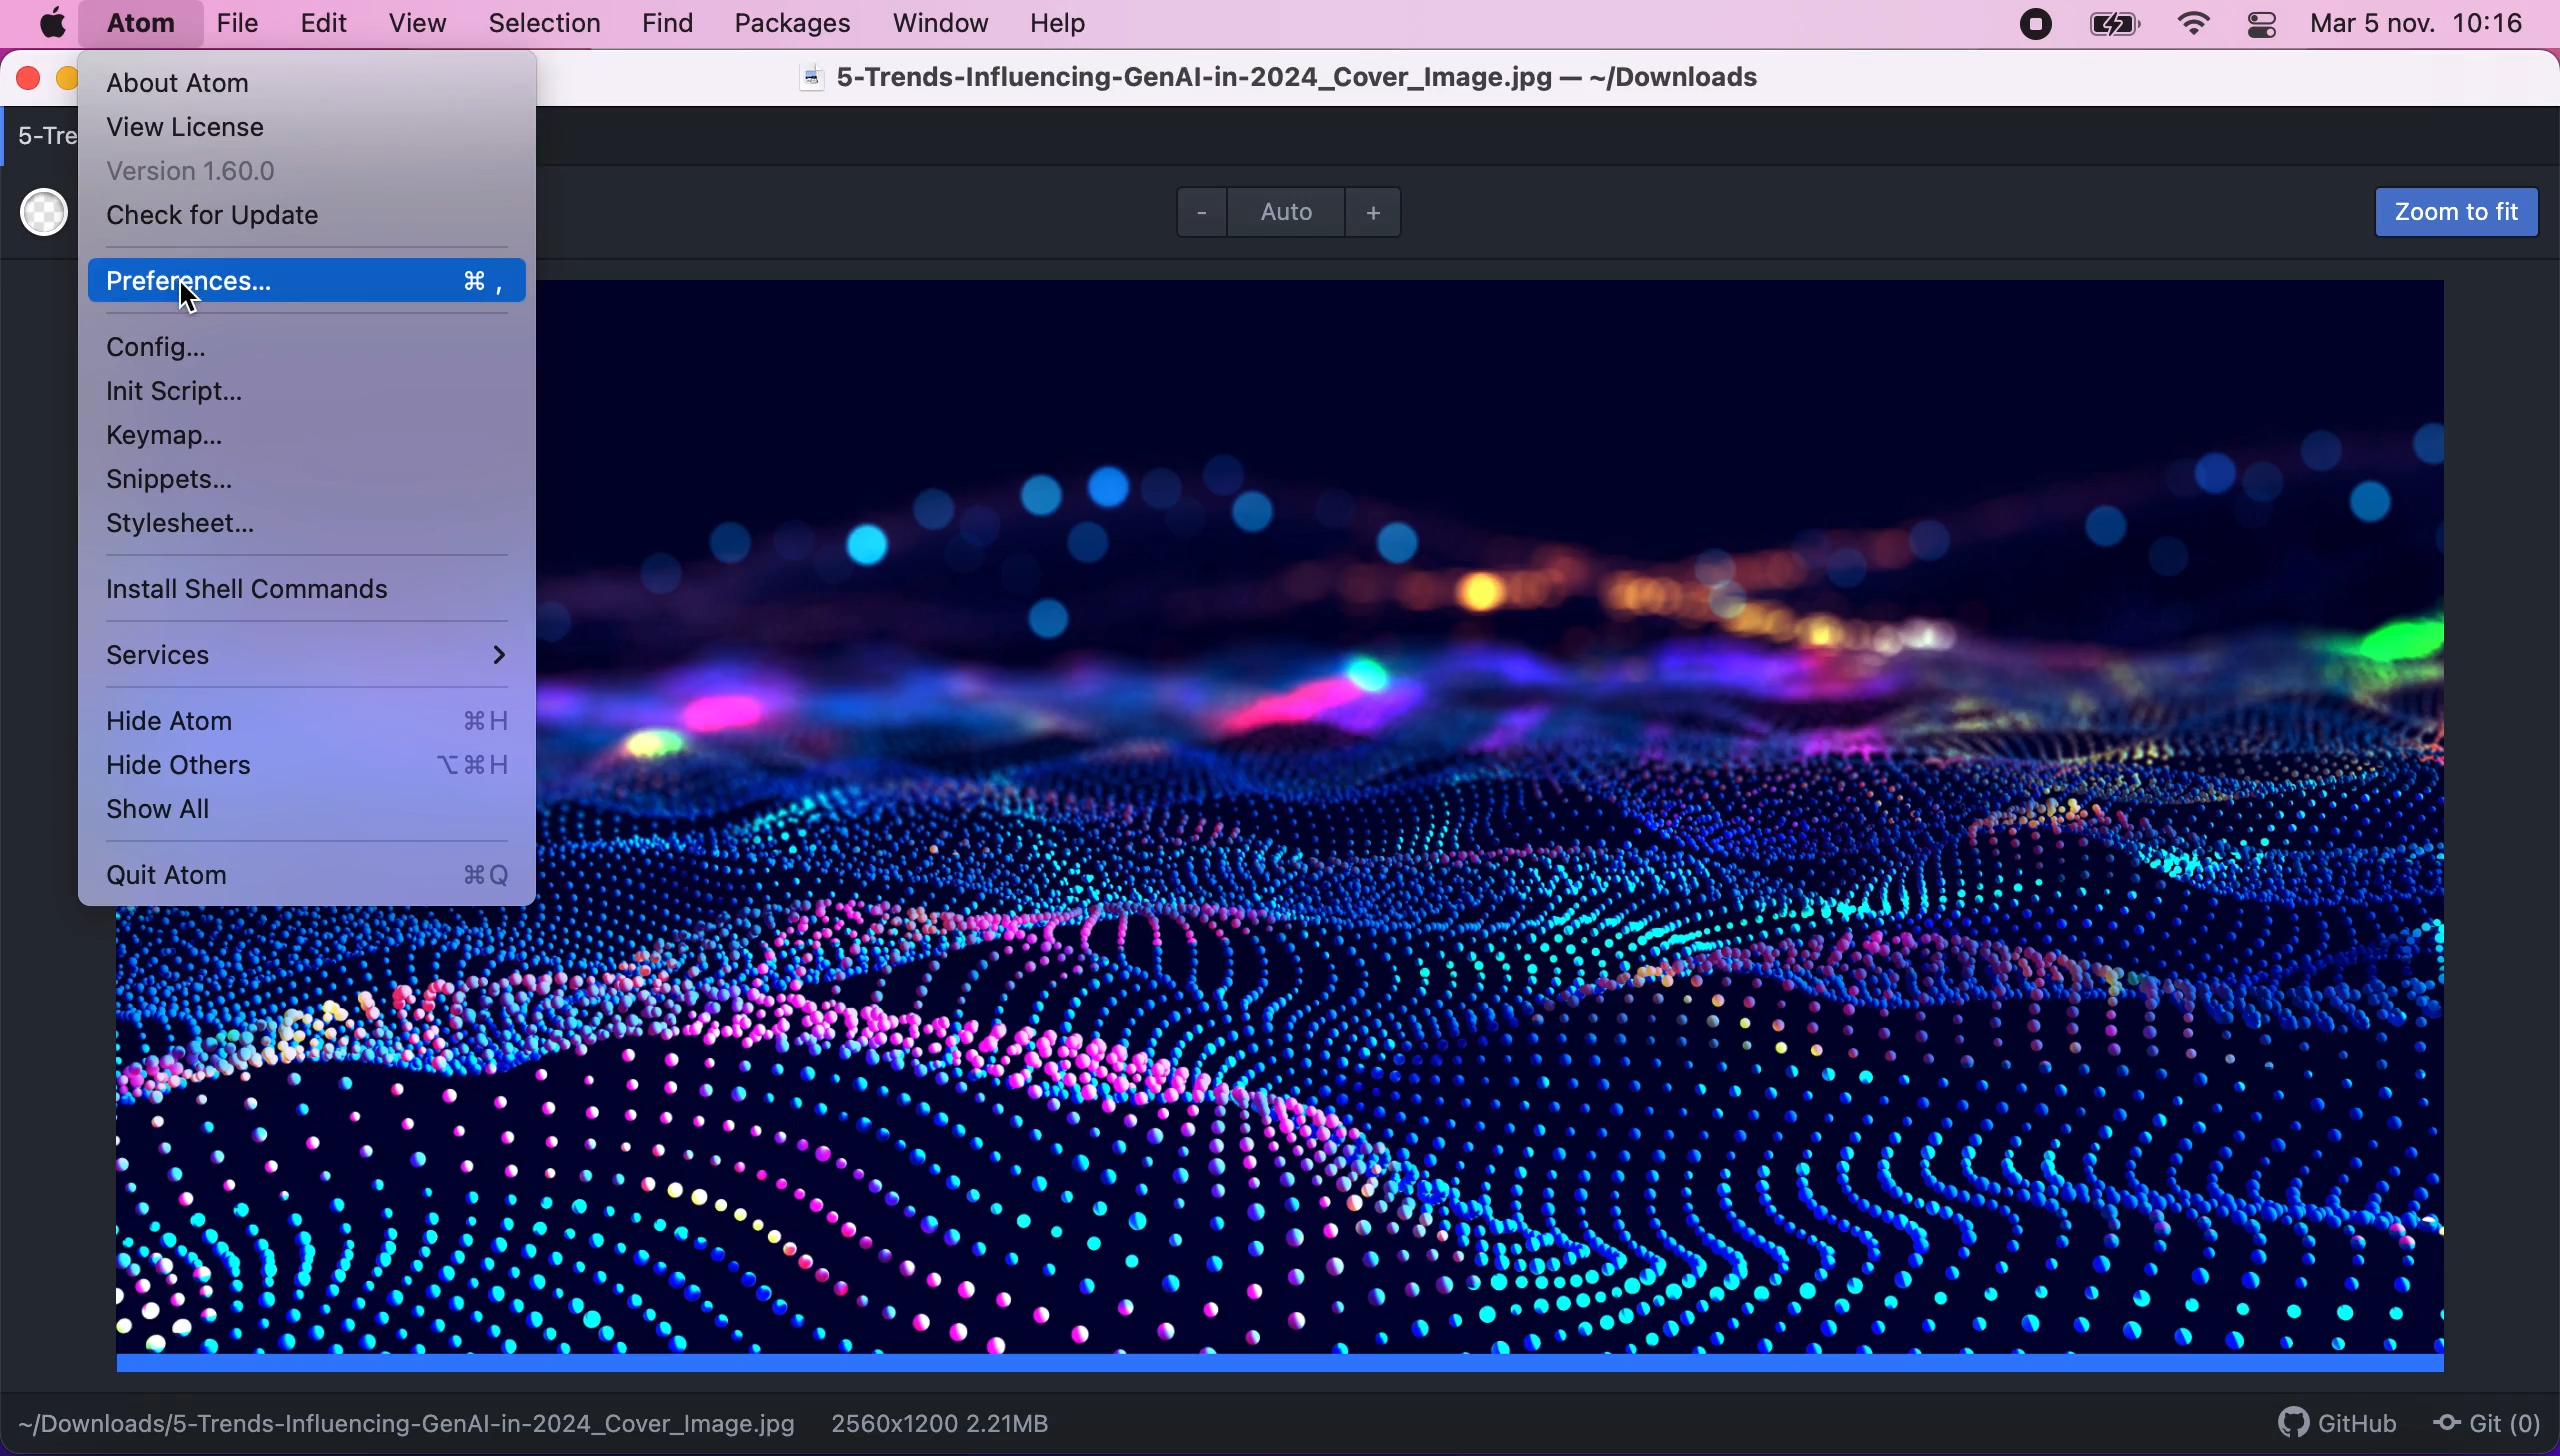 This screenshot has width=2560, height=1456. I want to click on about atom, so click(216, 82).